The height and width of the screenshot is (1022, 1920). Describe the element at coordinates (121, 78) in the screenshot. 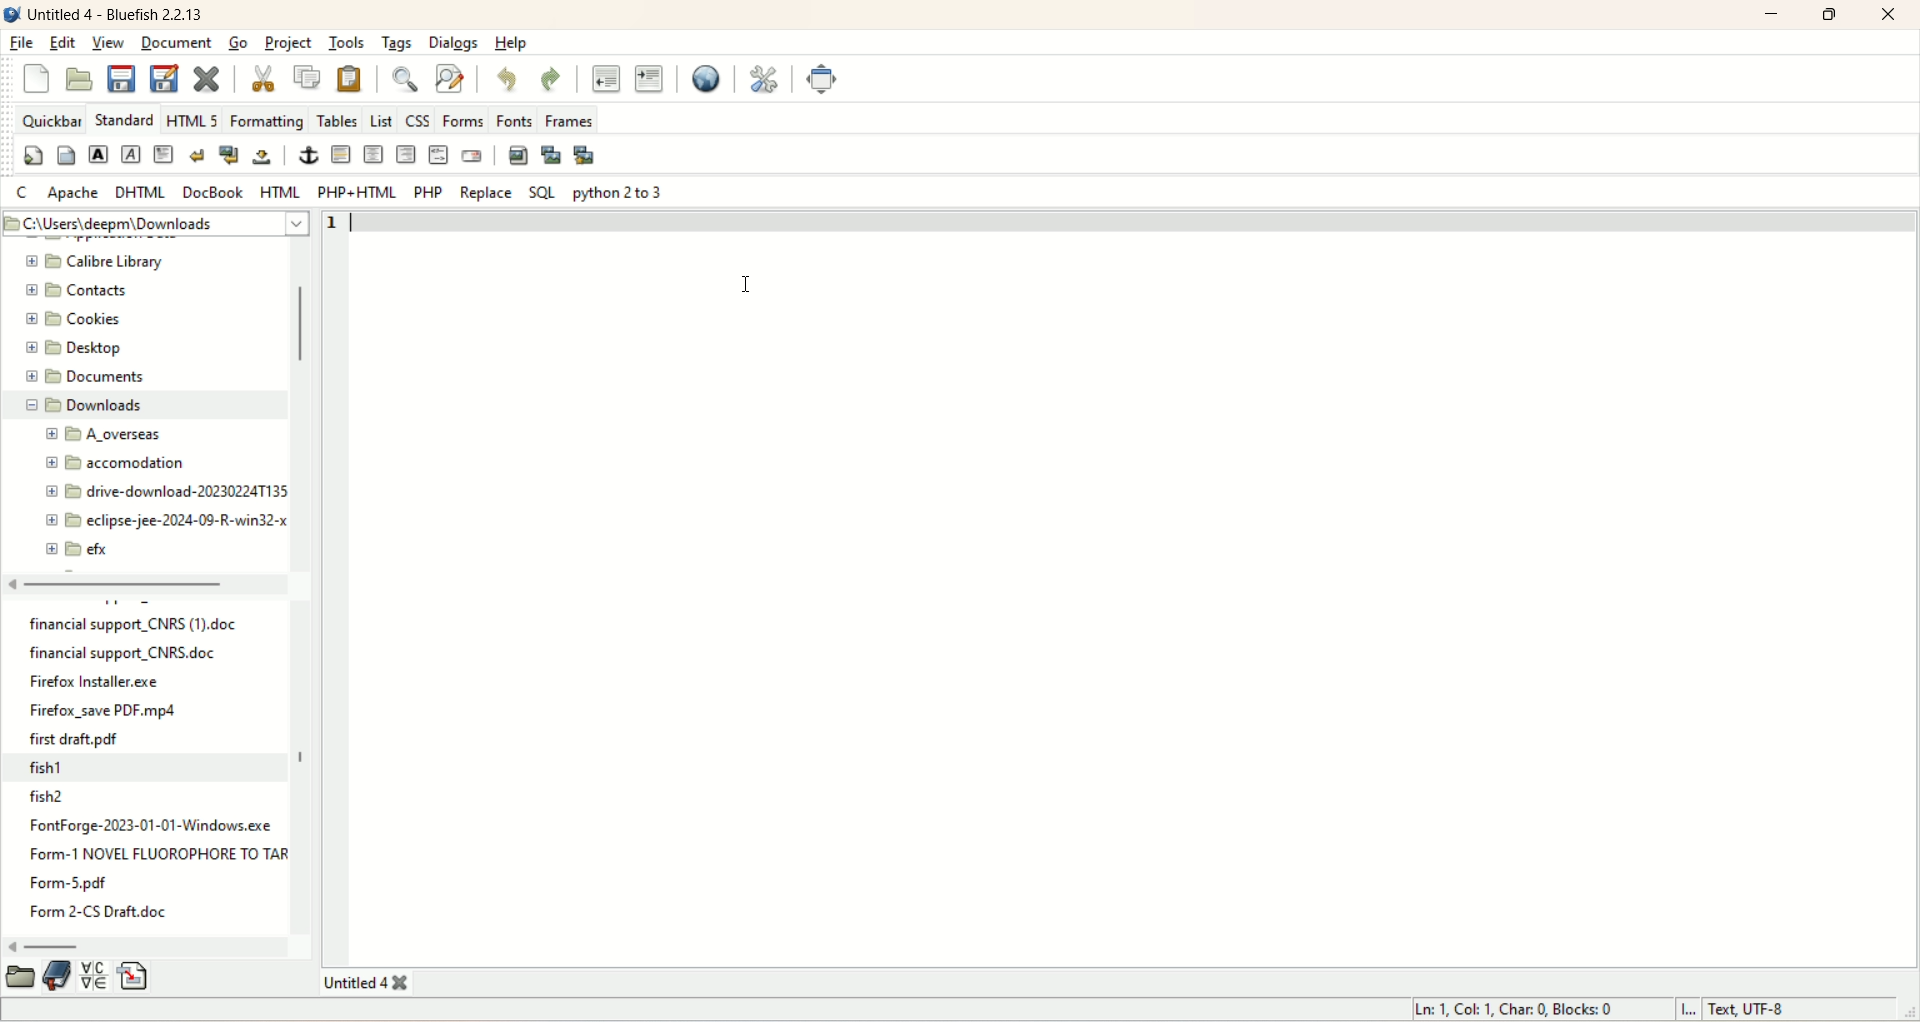

I see `save current file` at that location.